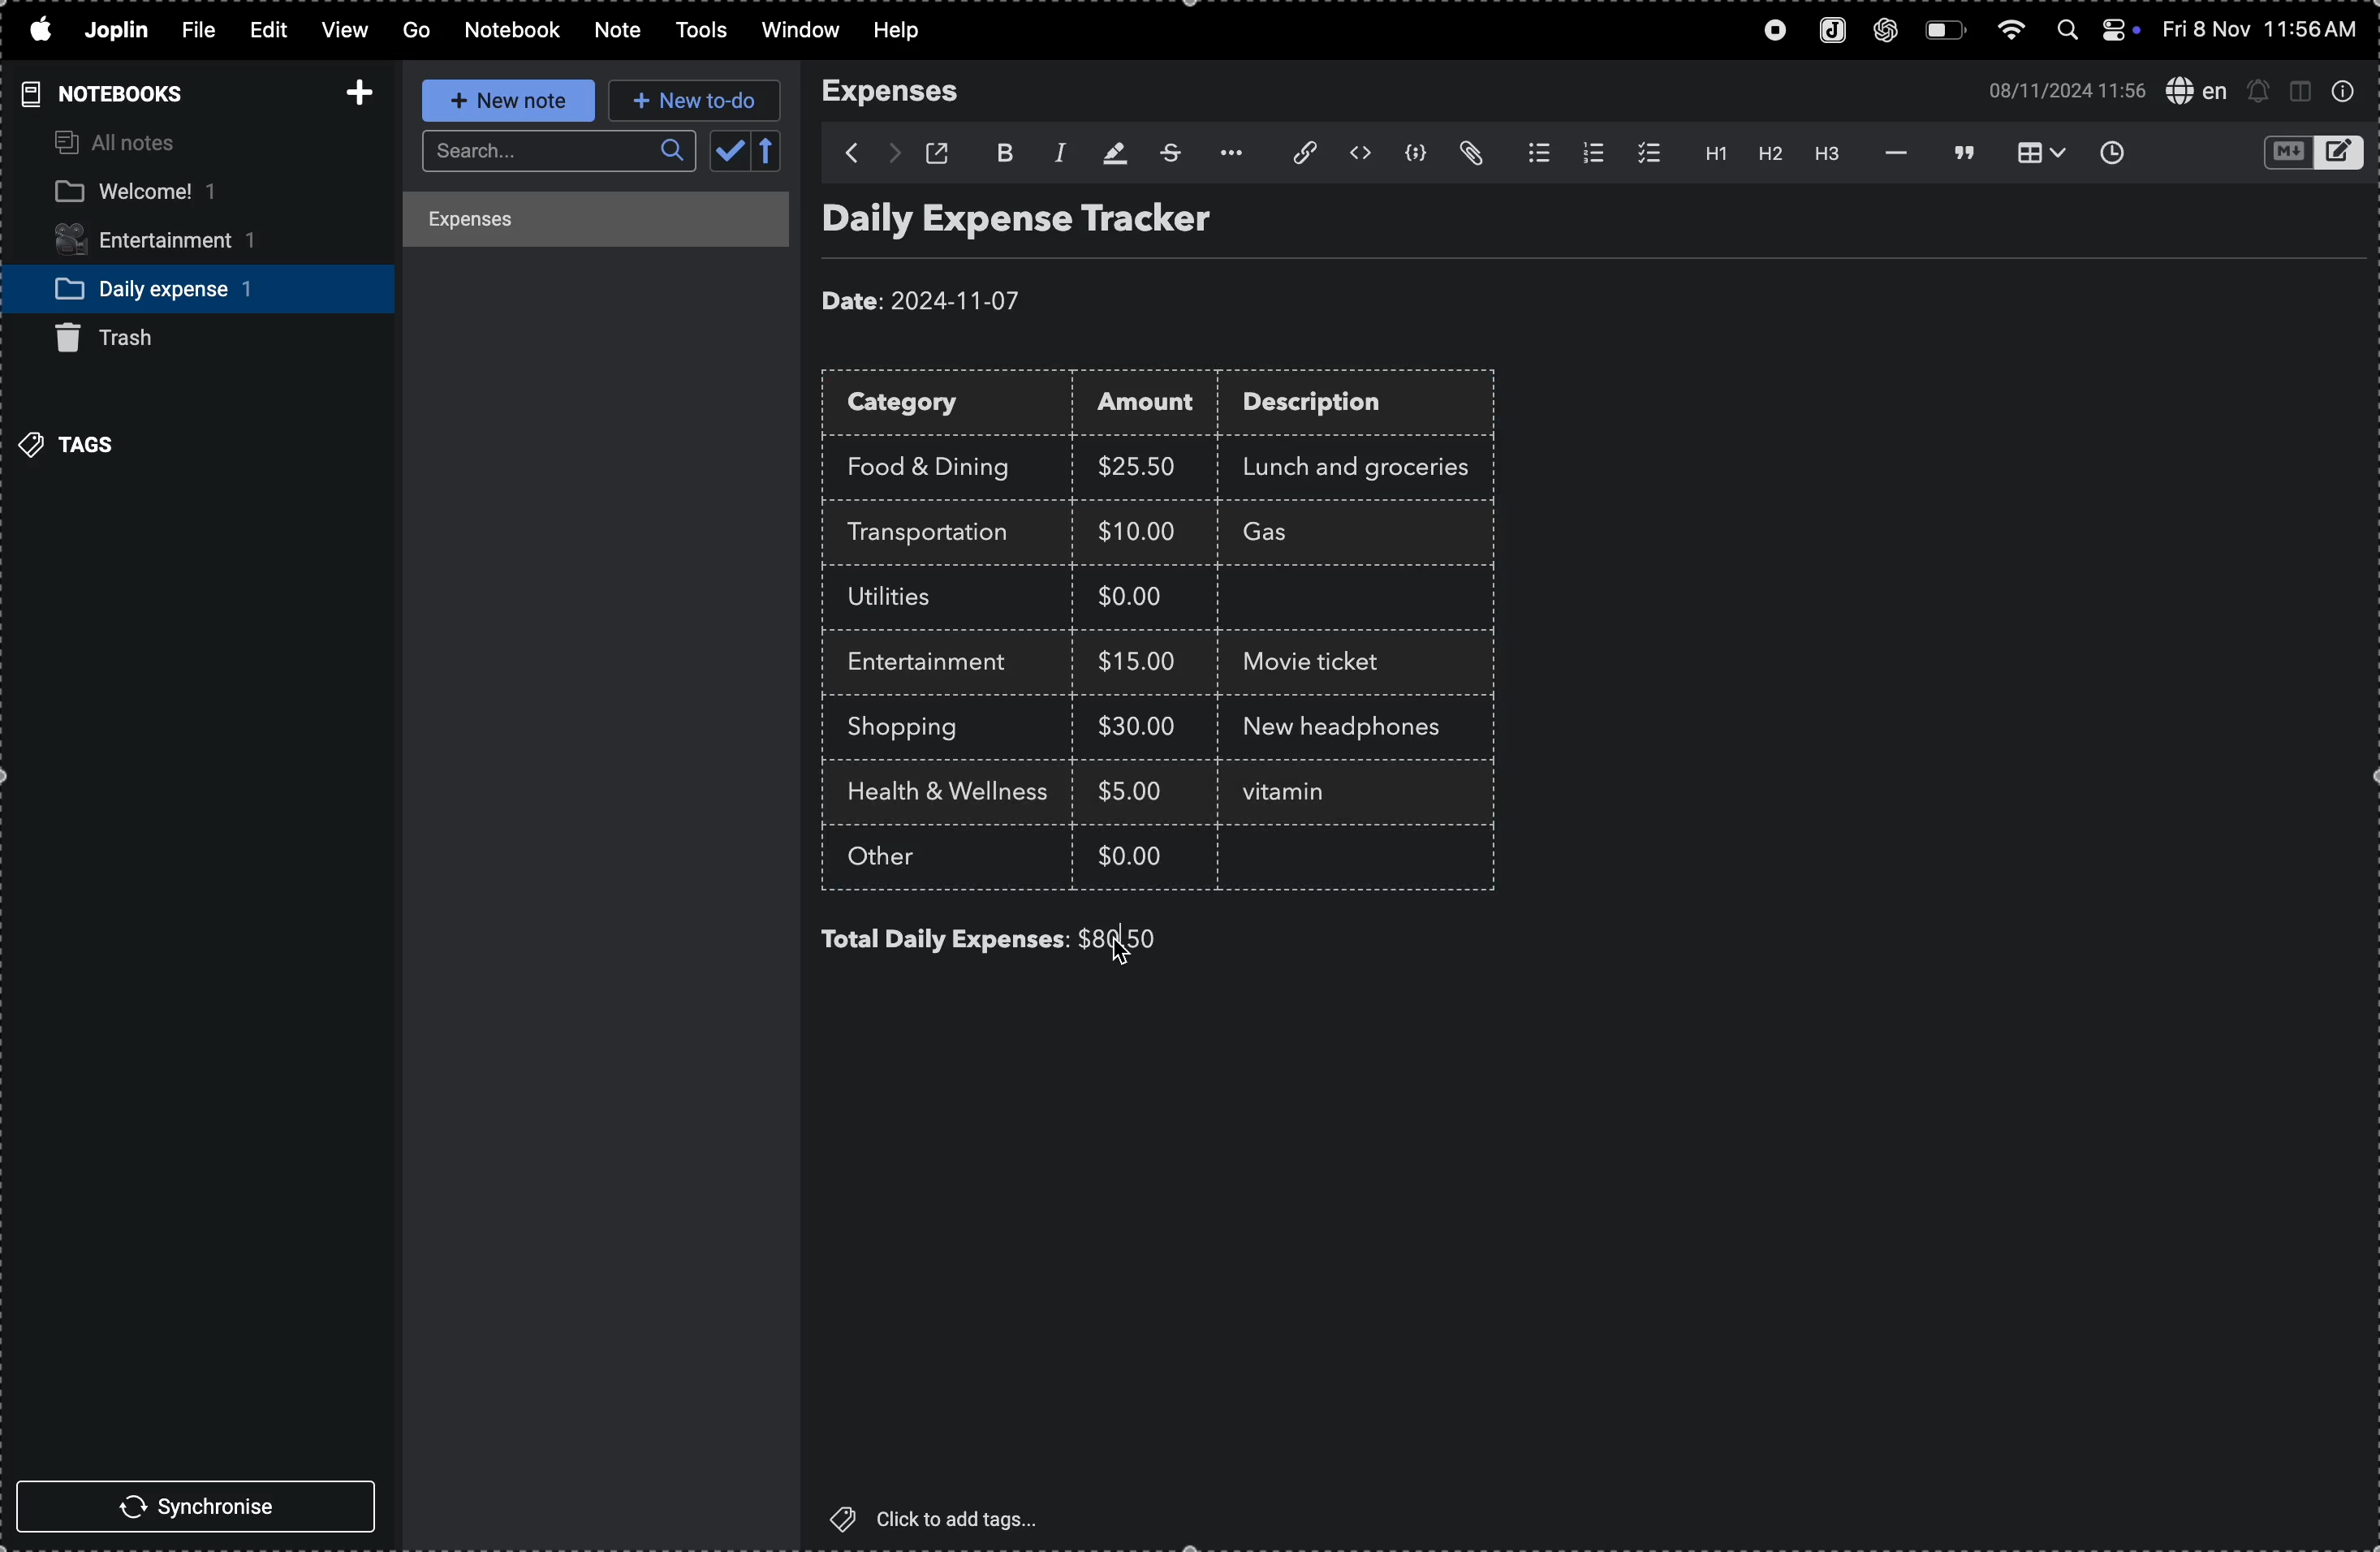 The height and width of the screenshot is (1552, 2380). What do you see at coordinates (944, 153) in the screenshot?
I see `open window` at bounding box center [944, 153].